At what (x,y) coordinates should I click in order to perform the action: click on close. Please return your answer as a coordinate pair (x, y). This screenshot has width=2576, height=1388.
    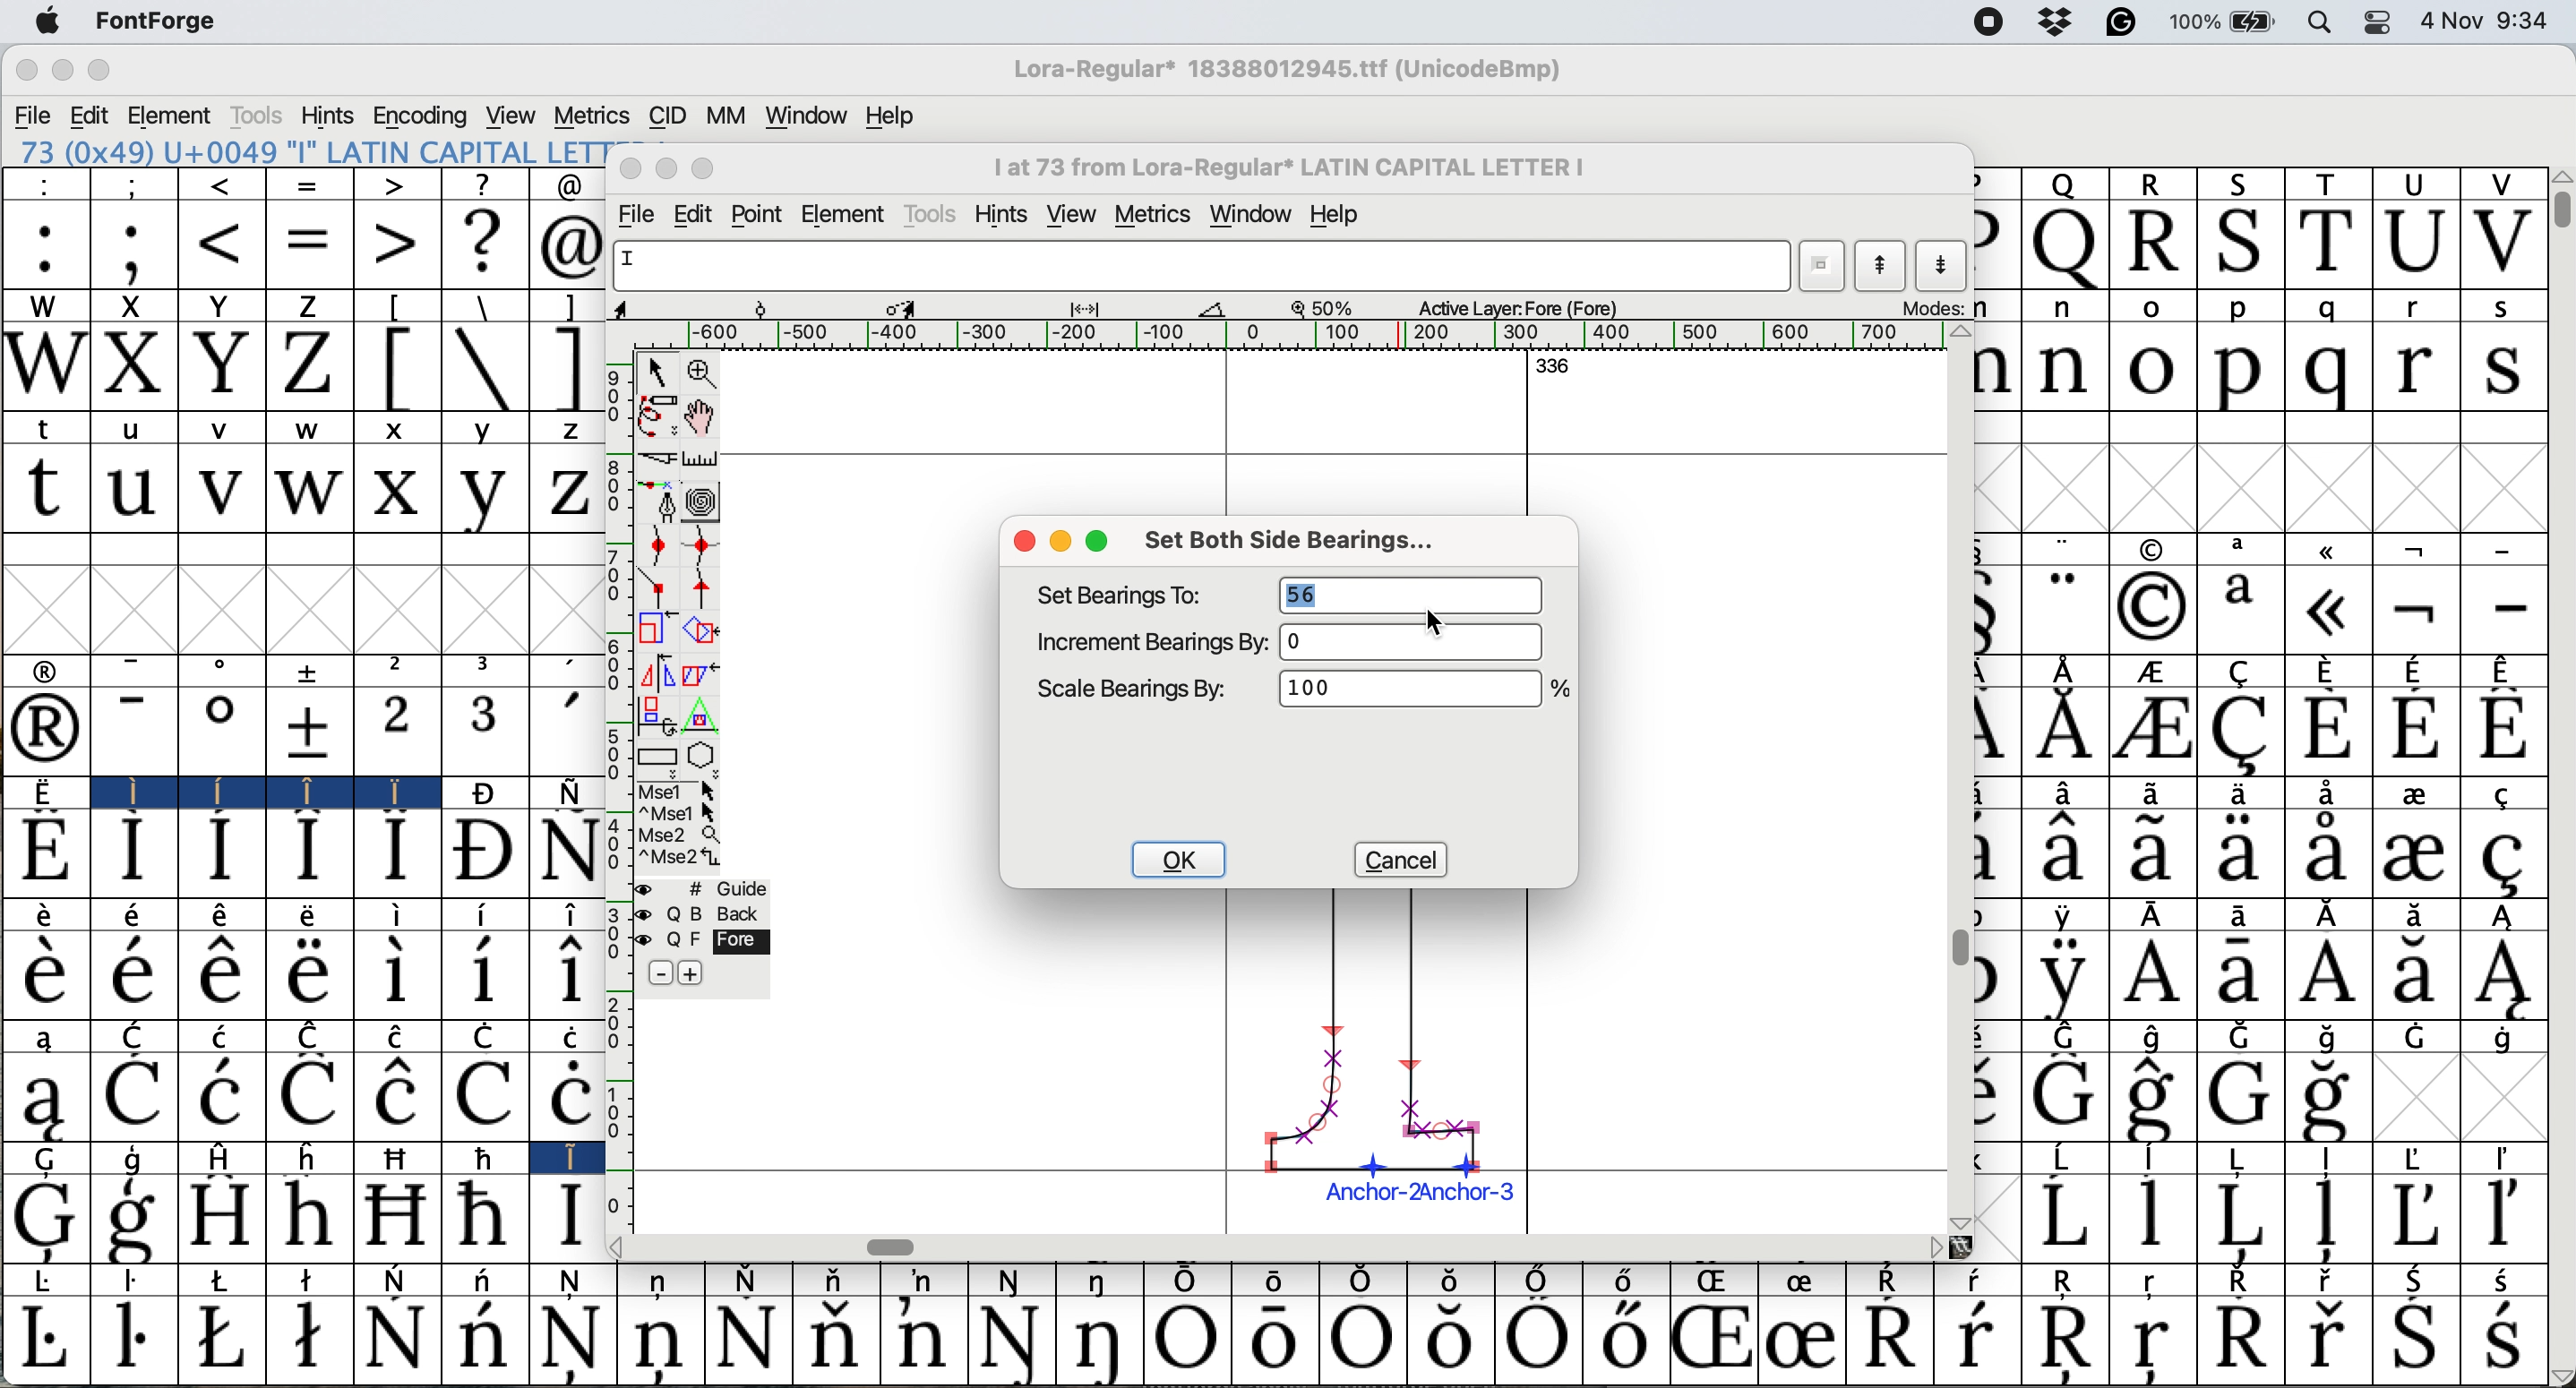
    Looking at the image, I should click on (1024, 543).